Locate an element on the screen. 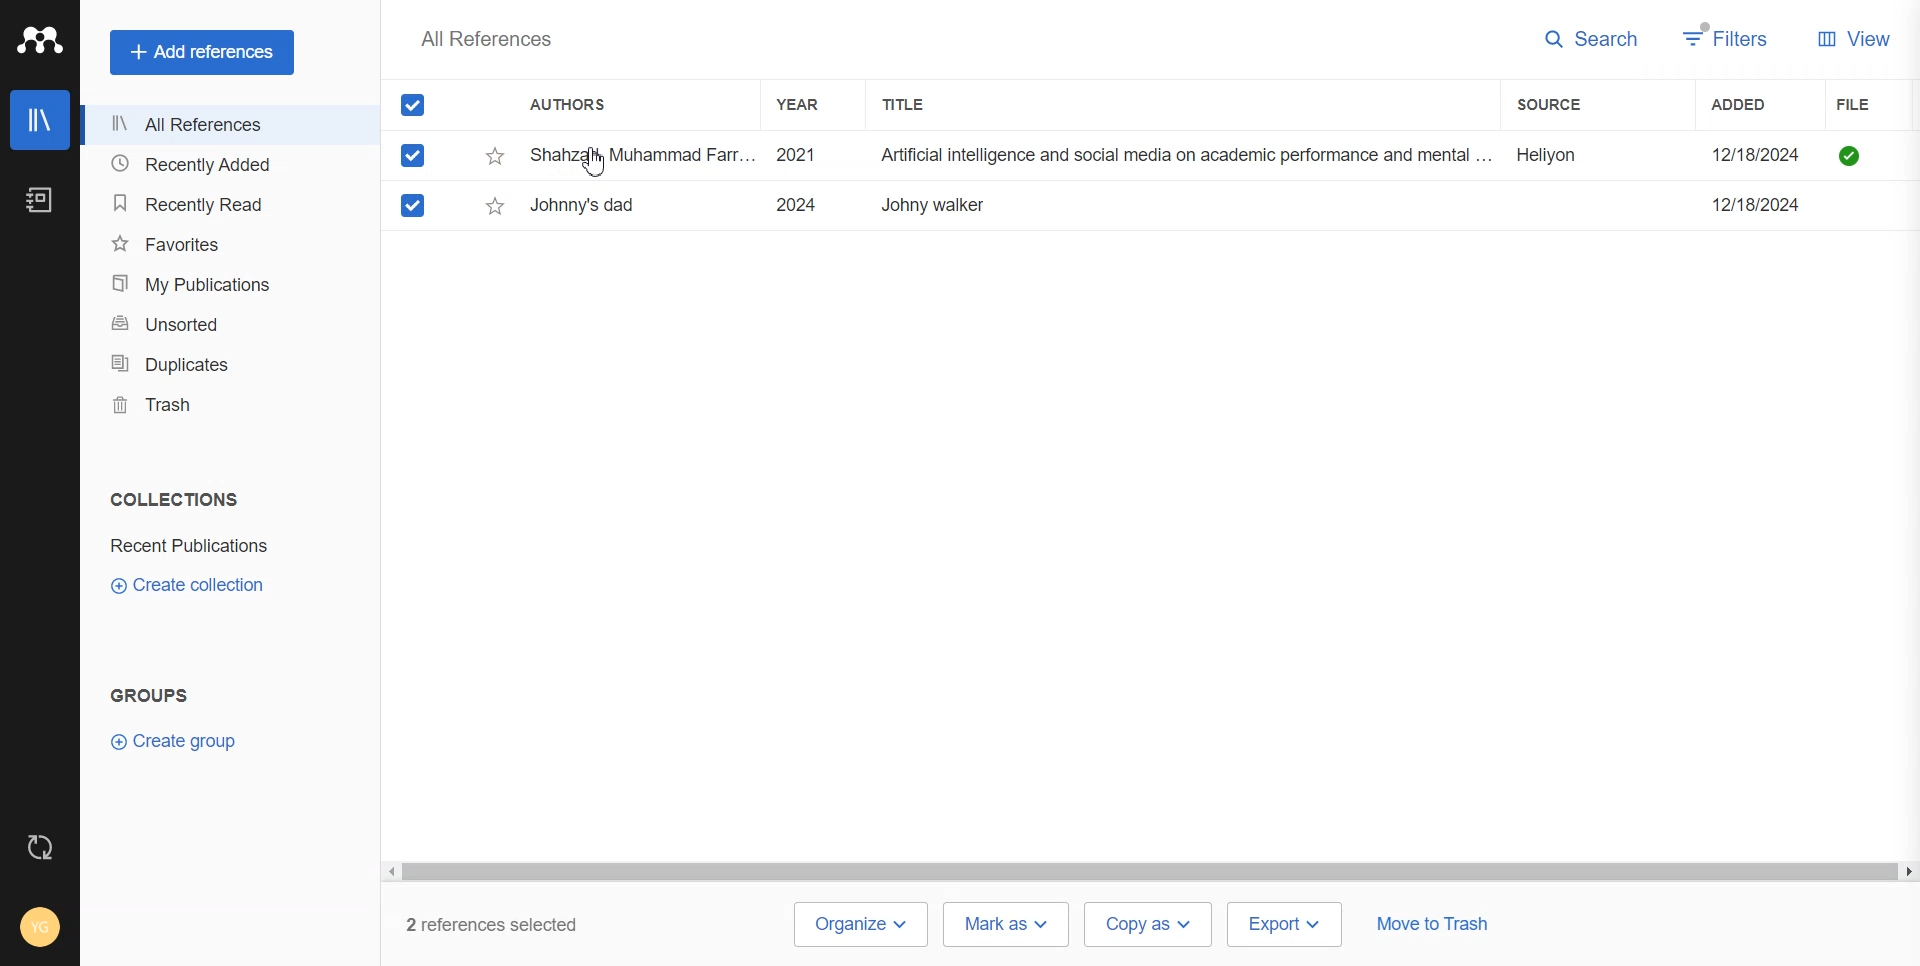  Recently Read is located at coordinates (224, 204).